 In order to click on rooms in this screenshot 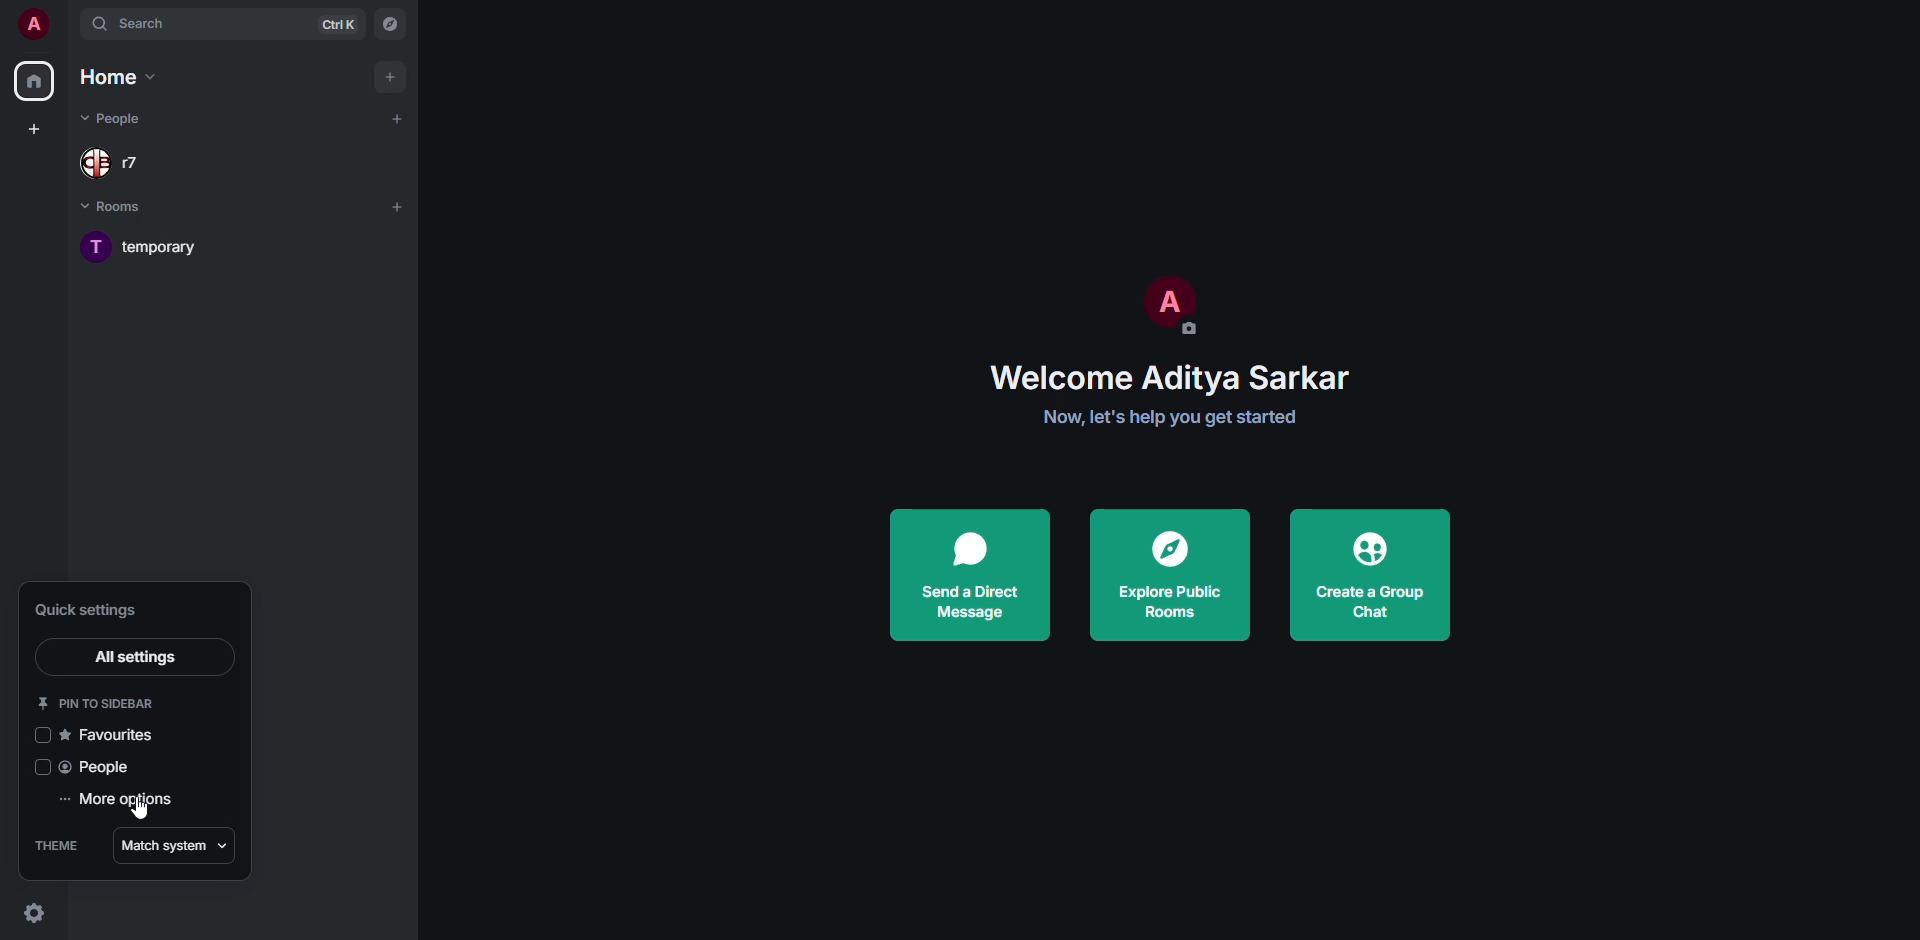, I will do `click(124, 209)`.